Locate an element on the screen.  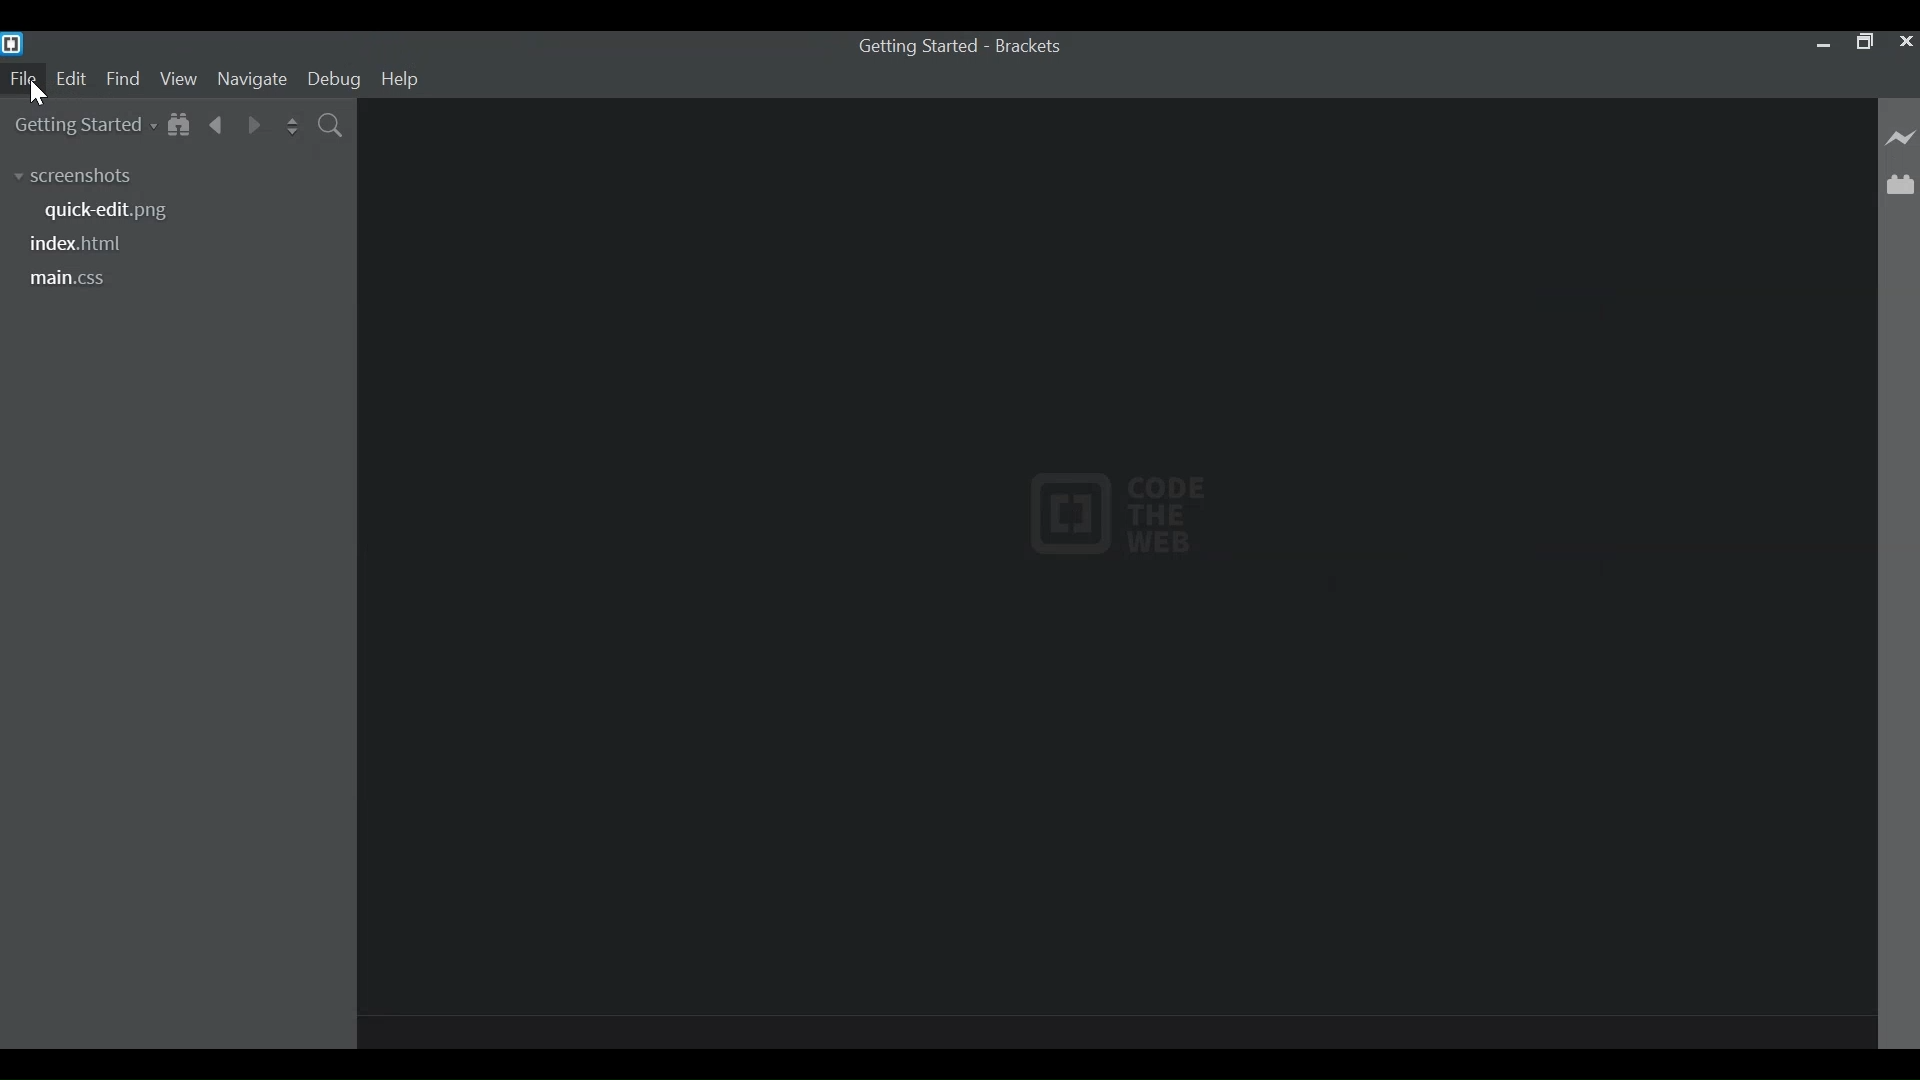
Find In Files is located at coordinates (333, 126).